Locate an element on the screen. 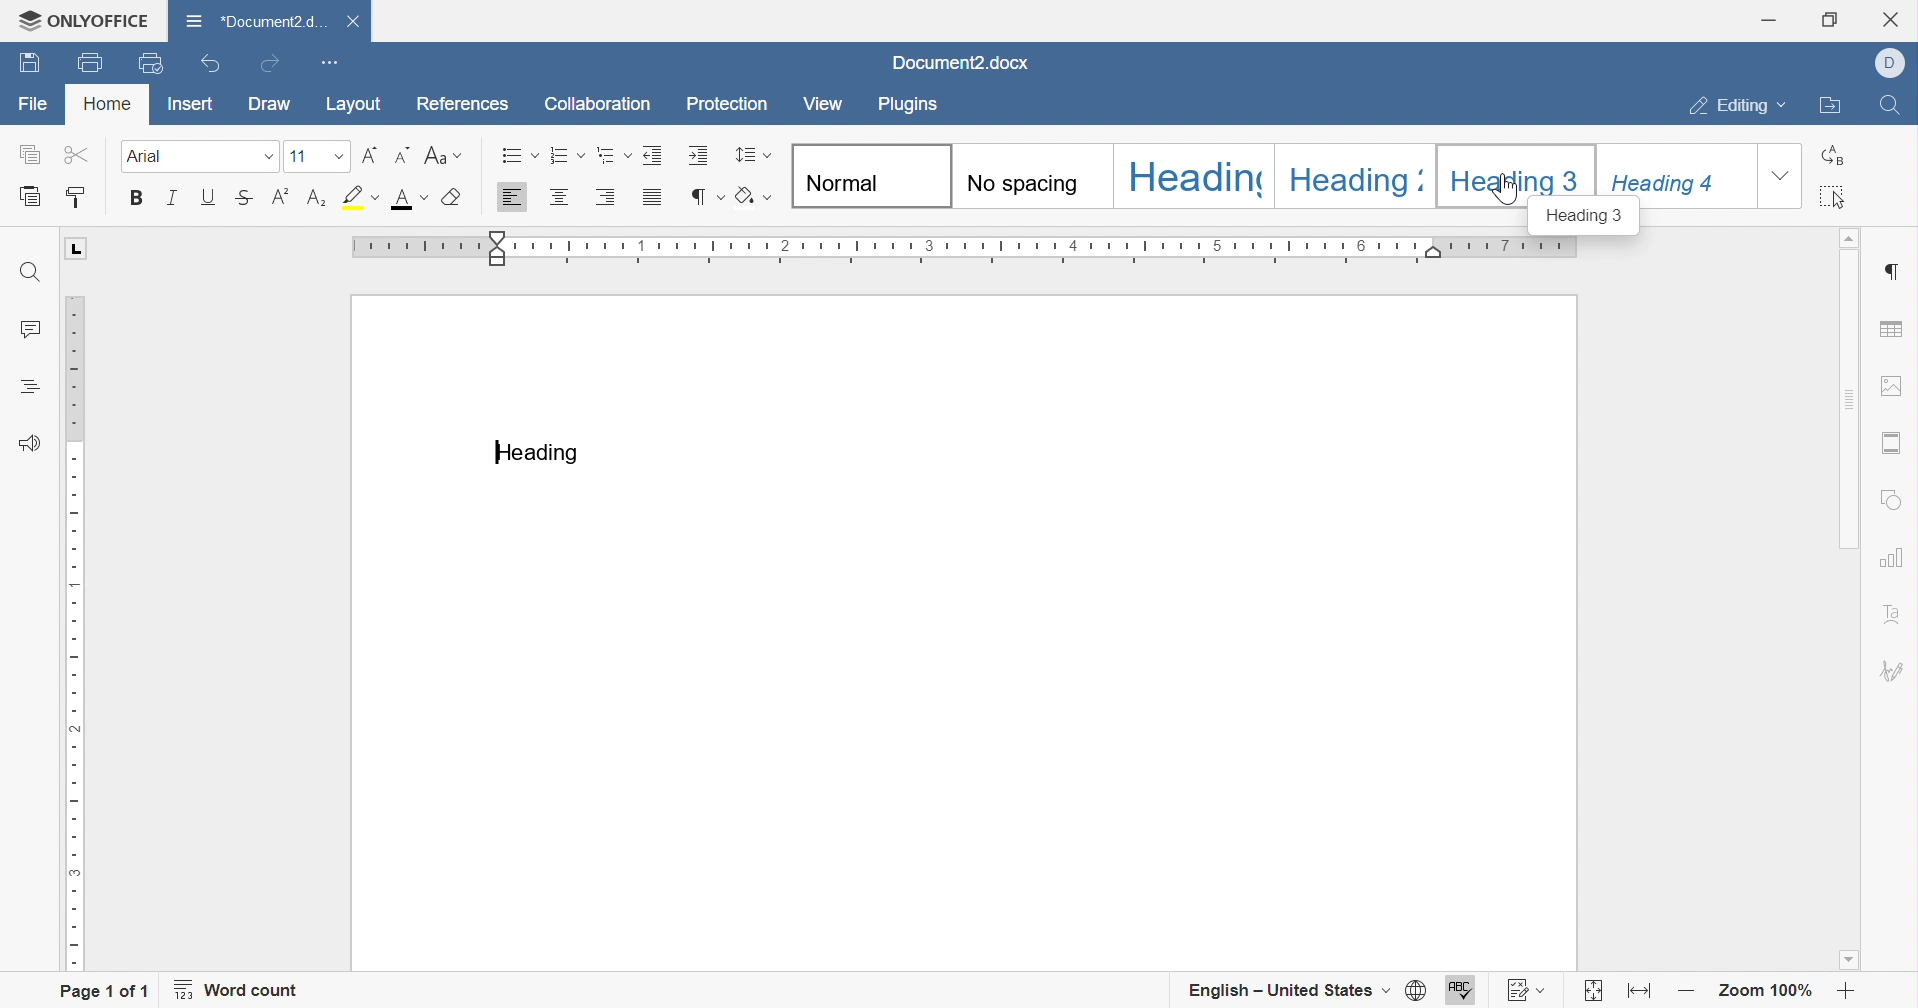  Save is located at coordinates (25, 65).